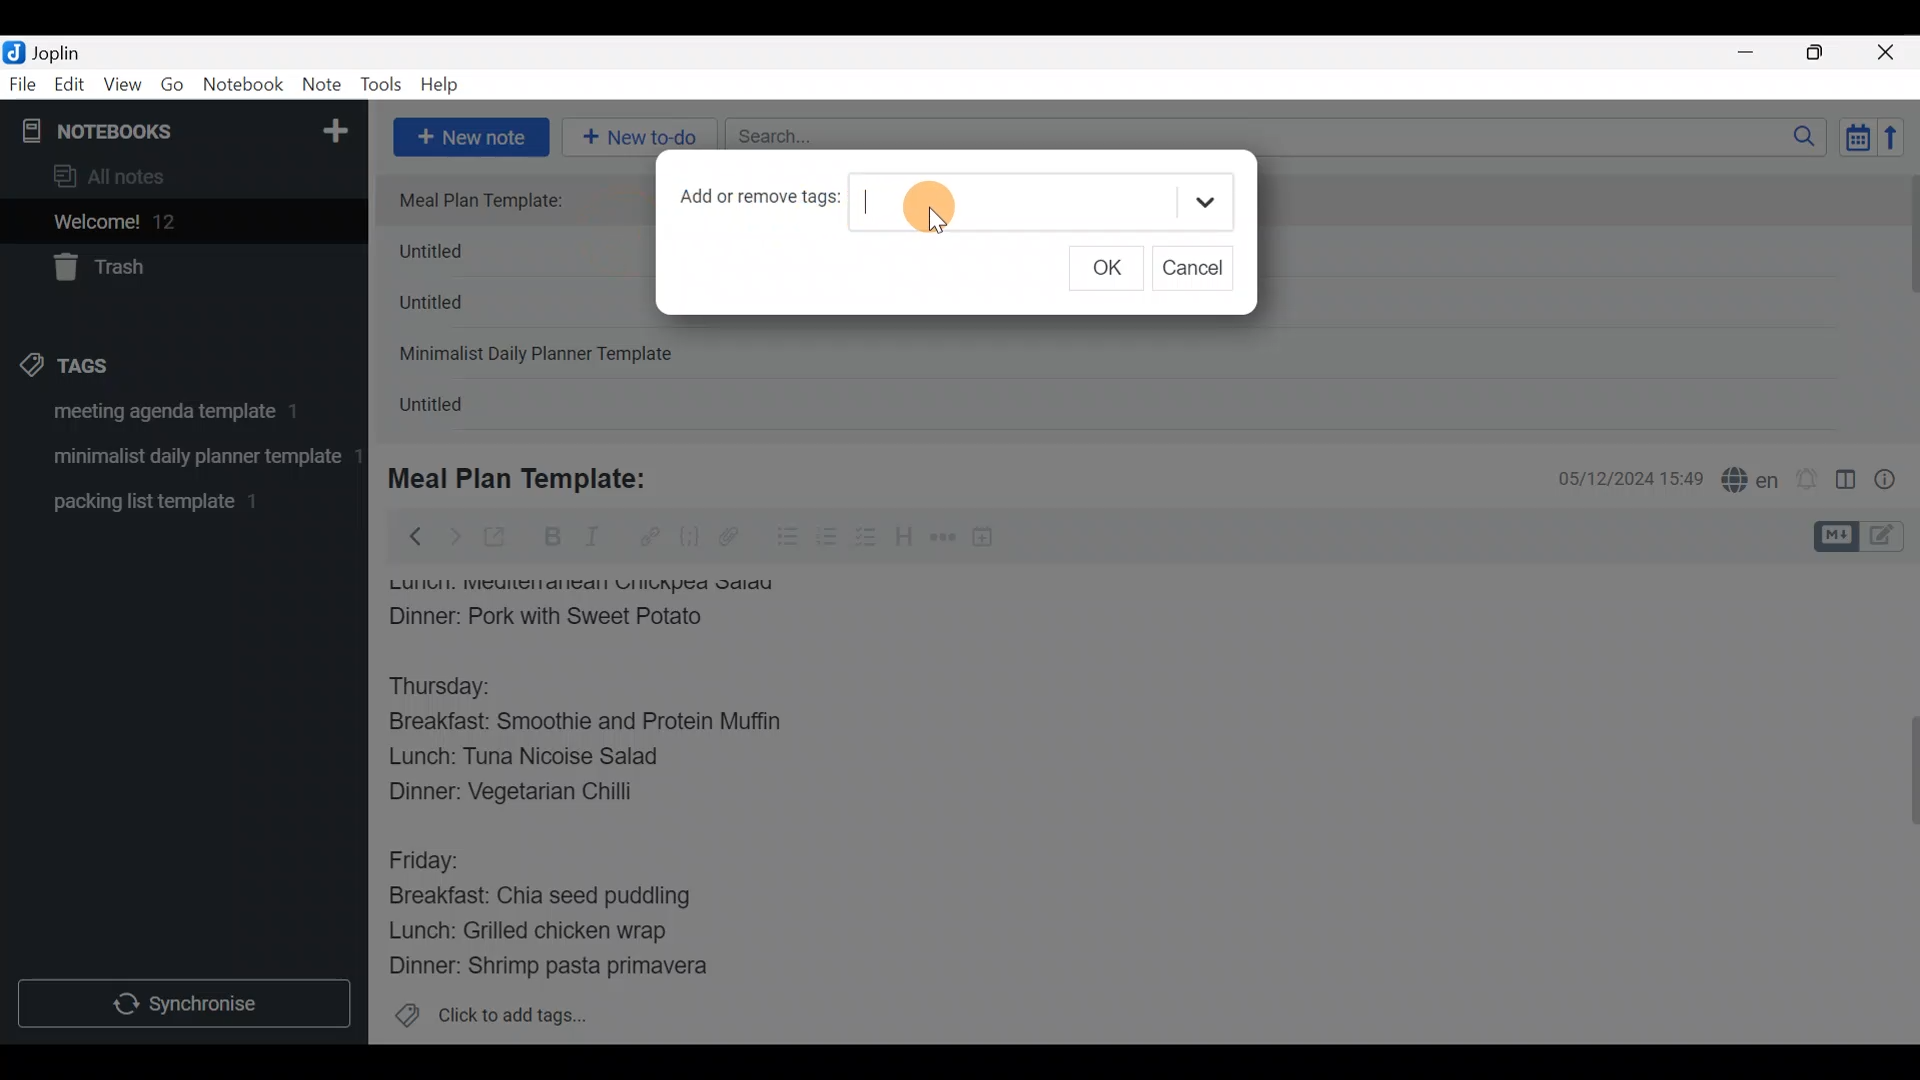 Image resolution: width=1920 pixels, height=1080 pixels. What do you see at coordinates (827, 541) in the screenshot?
I see `Numbered list` at bounding box center [827, 541].